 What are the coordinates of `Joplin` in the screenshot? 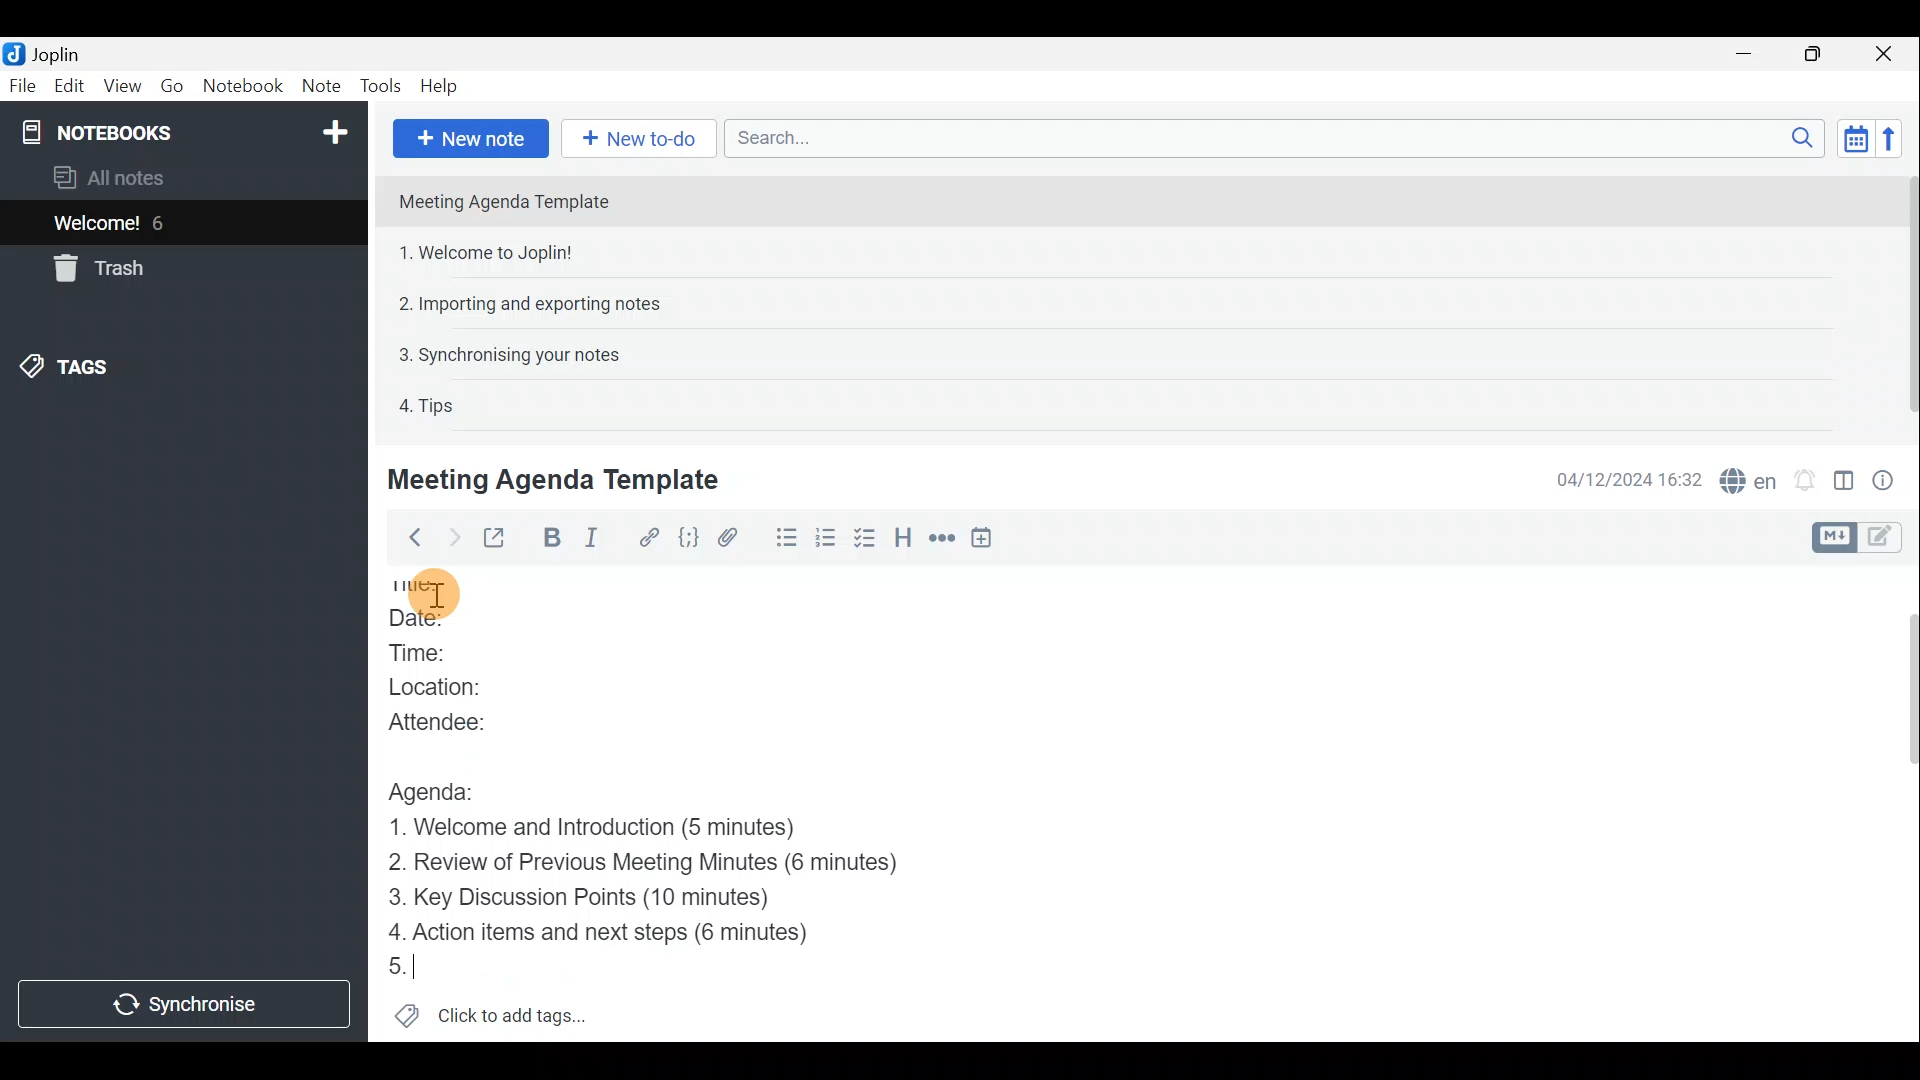 It's located at (55, 53).